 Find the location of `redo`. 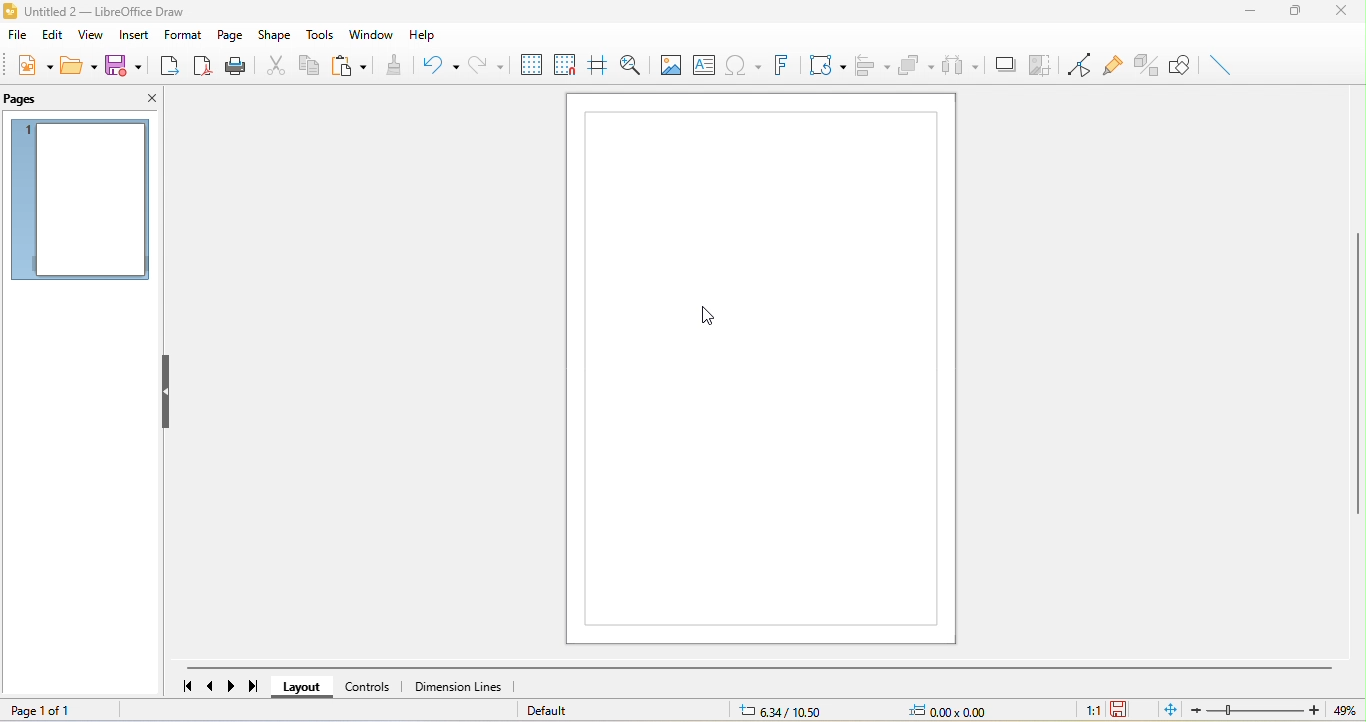

redo is located at coordinates (485, 64).